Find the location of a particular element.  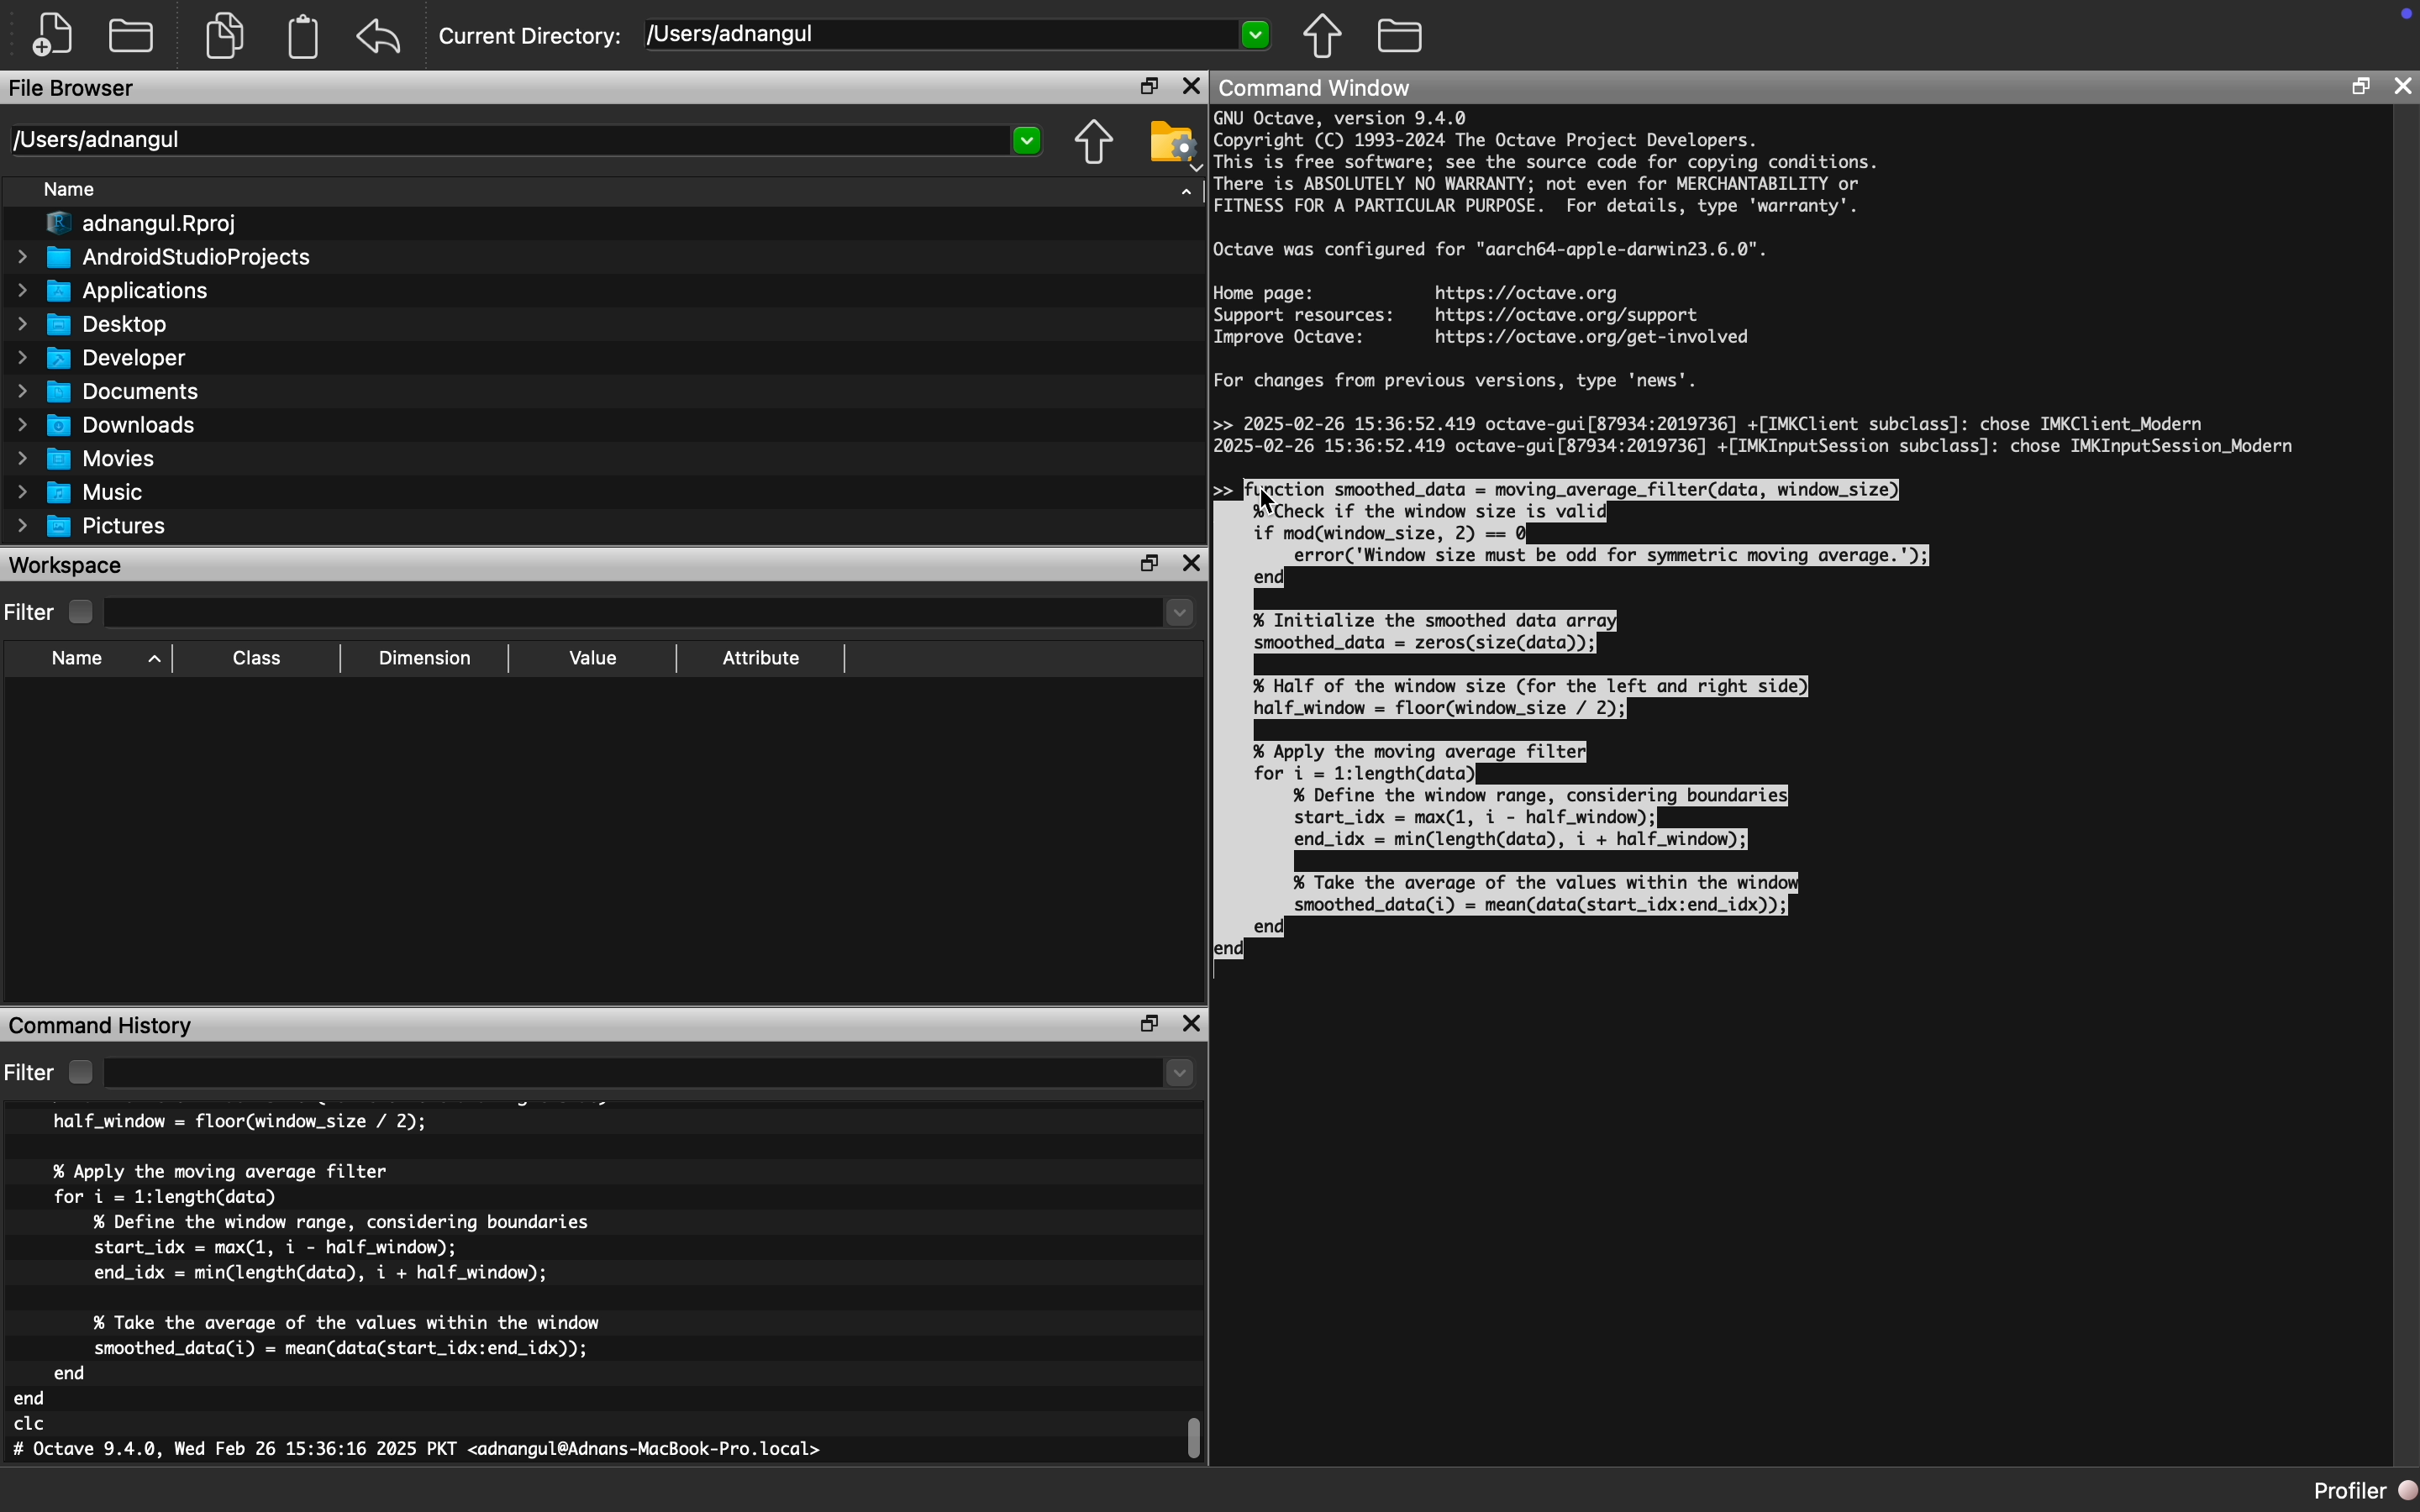

>> Hipction smoothed_data = moving_average_filter(data, window_size)|
%'Check if the window size is valid]
if mod(window_size, 2) == 0
error('Window size must be odd for symmetric moving average.');
end
% Initialize the smoothed data arra
smoothed_data = zeros(size(data));
% Half of the window size (for the left and right side)
half_window = floor(window_size / 2);
% Apply the moving average filter
for i = 1:length(data)
% Define the window range, considering boundaries)
start_idx = max(1, i - half_window);
end_idx = min(length(data), i + half_window);
% Take the average of the values within the windo
smoothed_data(i) = mean(data(start_idx:end_idx));
end
lend] is located at coordinates (1591, 720).